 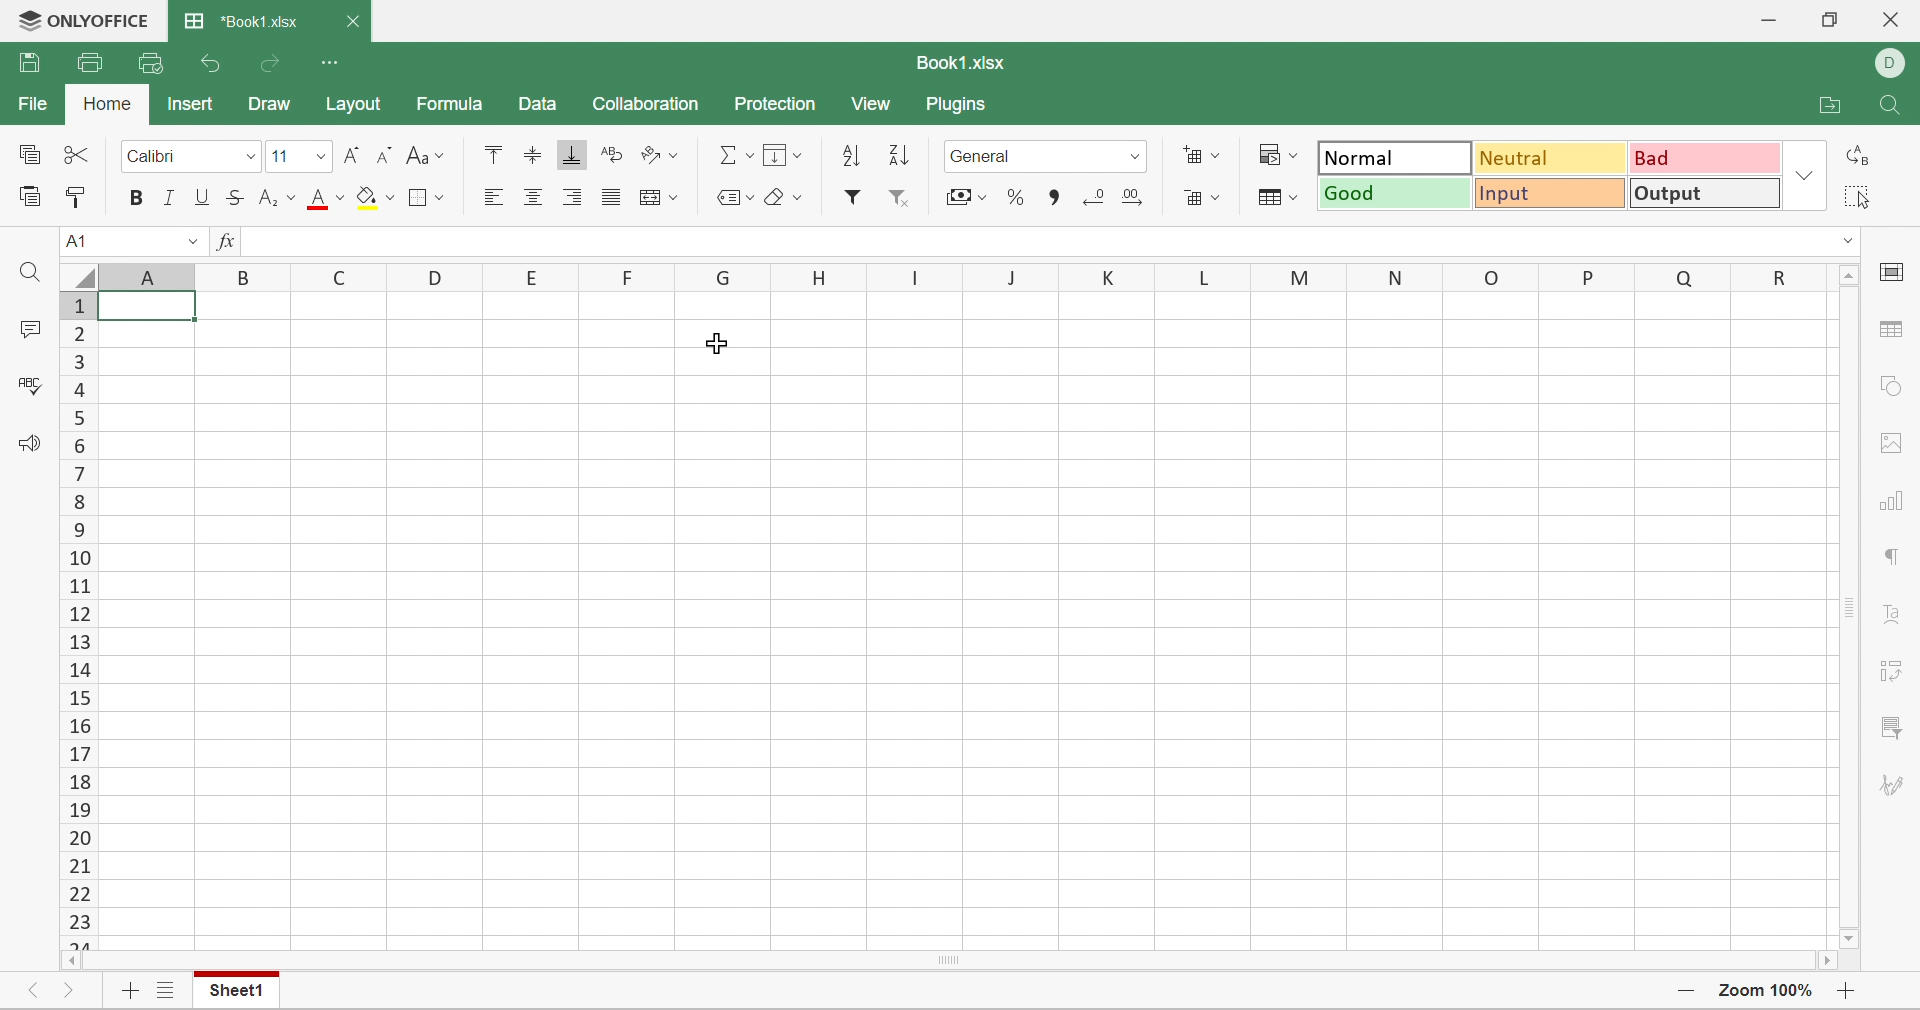 What do you see at coordinates (779, 154) in the screenshot?
I see `` at bounding box center [779, 154].